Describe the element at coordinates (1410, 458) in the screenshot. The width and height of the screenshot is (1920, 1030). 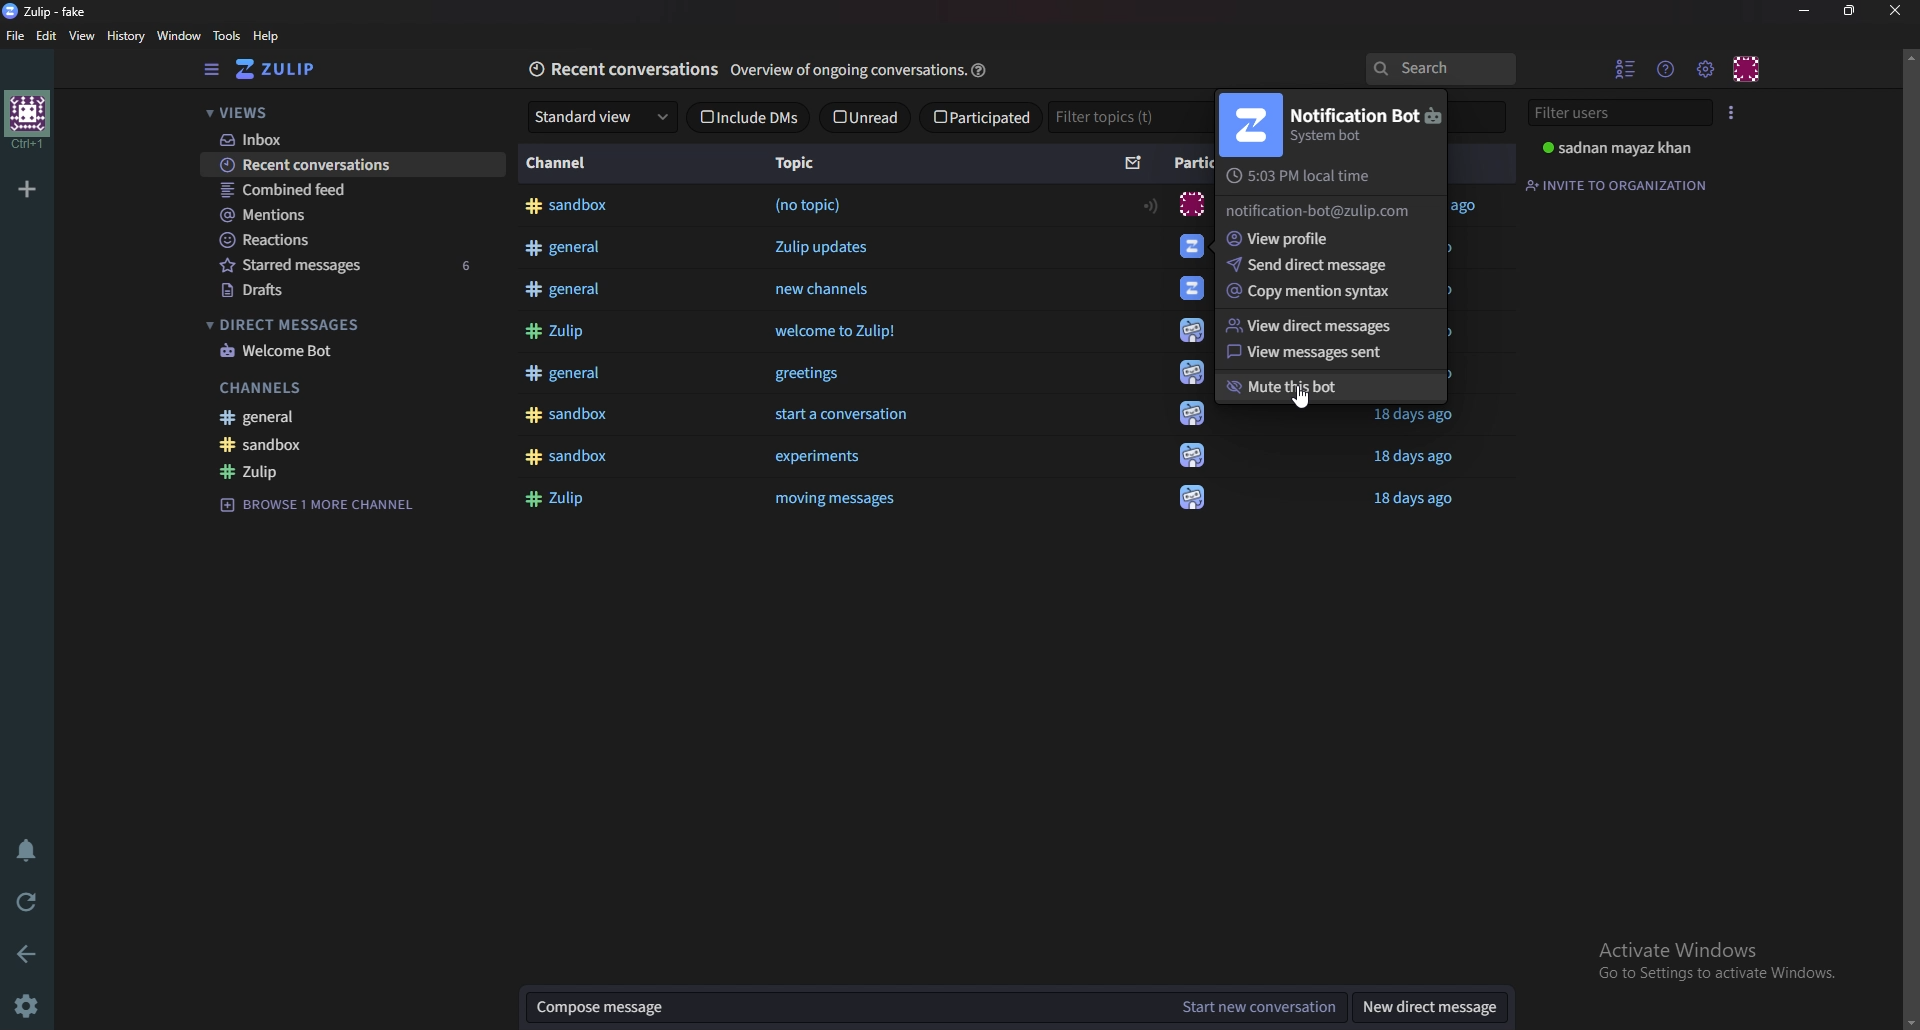
I see `18 days ago` at that location.